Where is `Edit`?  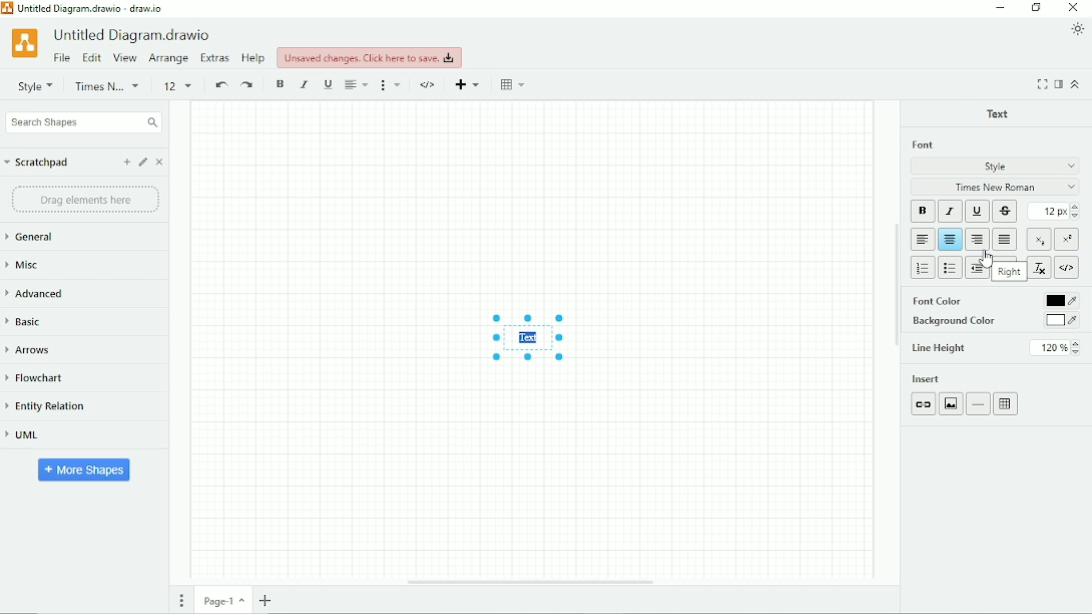 Edit is located at coordinates (92, 58).